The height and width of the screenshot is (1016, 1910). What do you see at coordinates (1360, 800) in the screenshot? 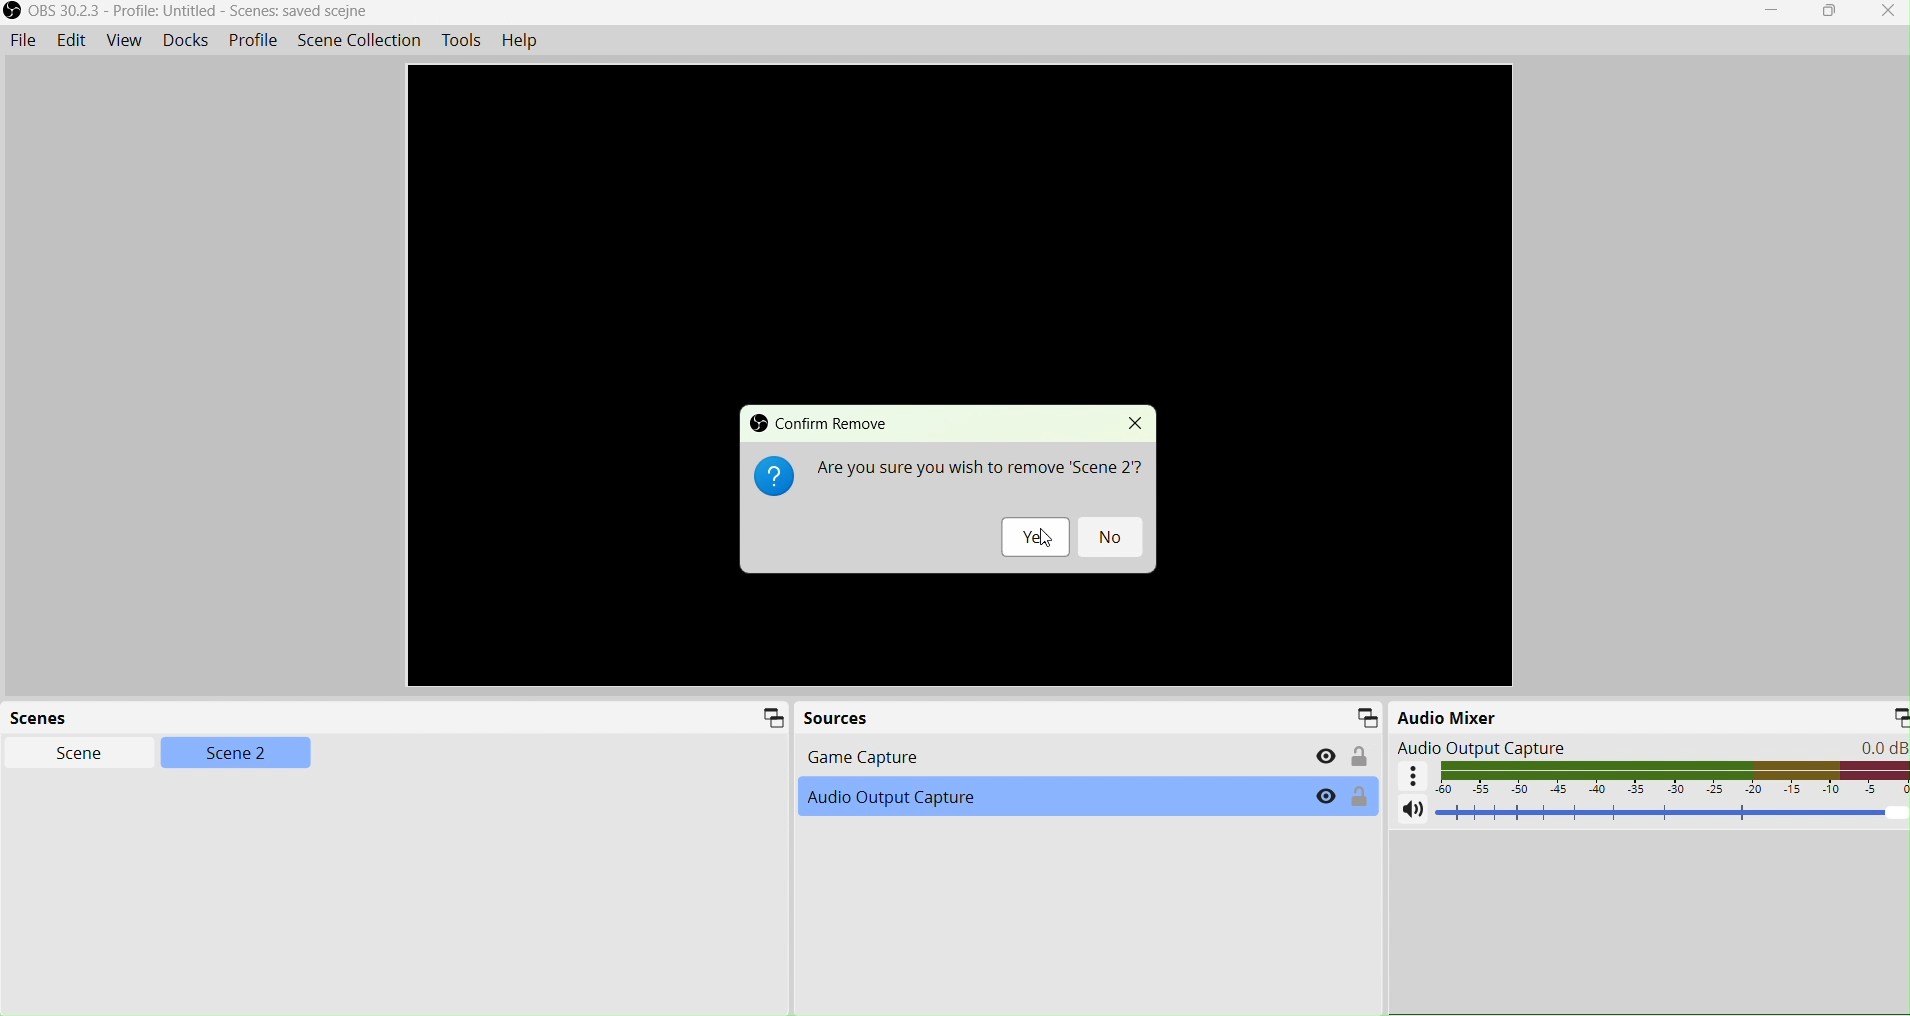
I see `Lock` at bounding box center [1360, 800].